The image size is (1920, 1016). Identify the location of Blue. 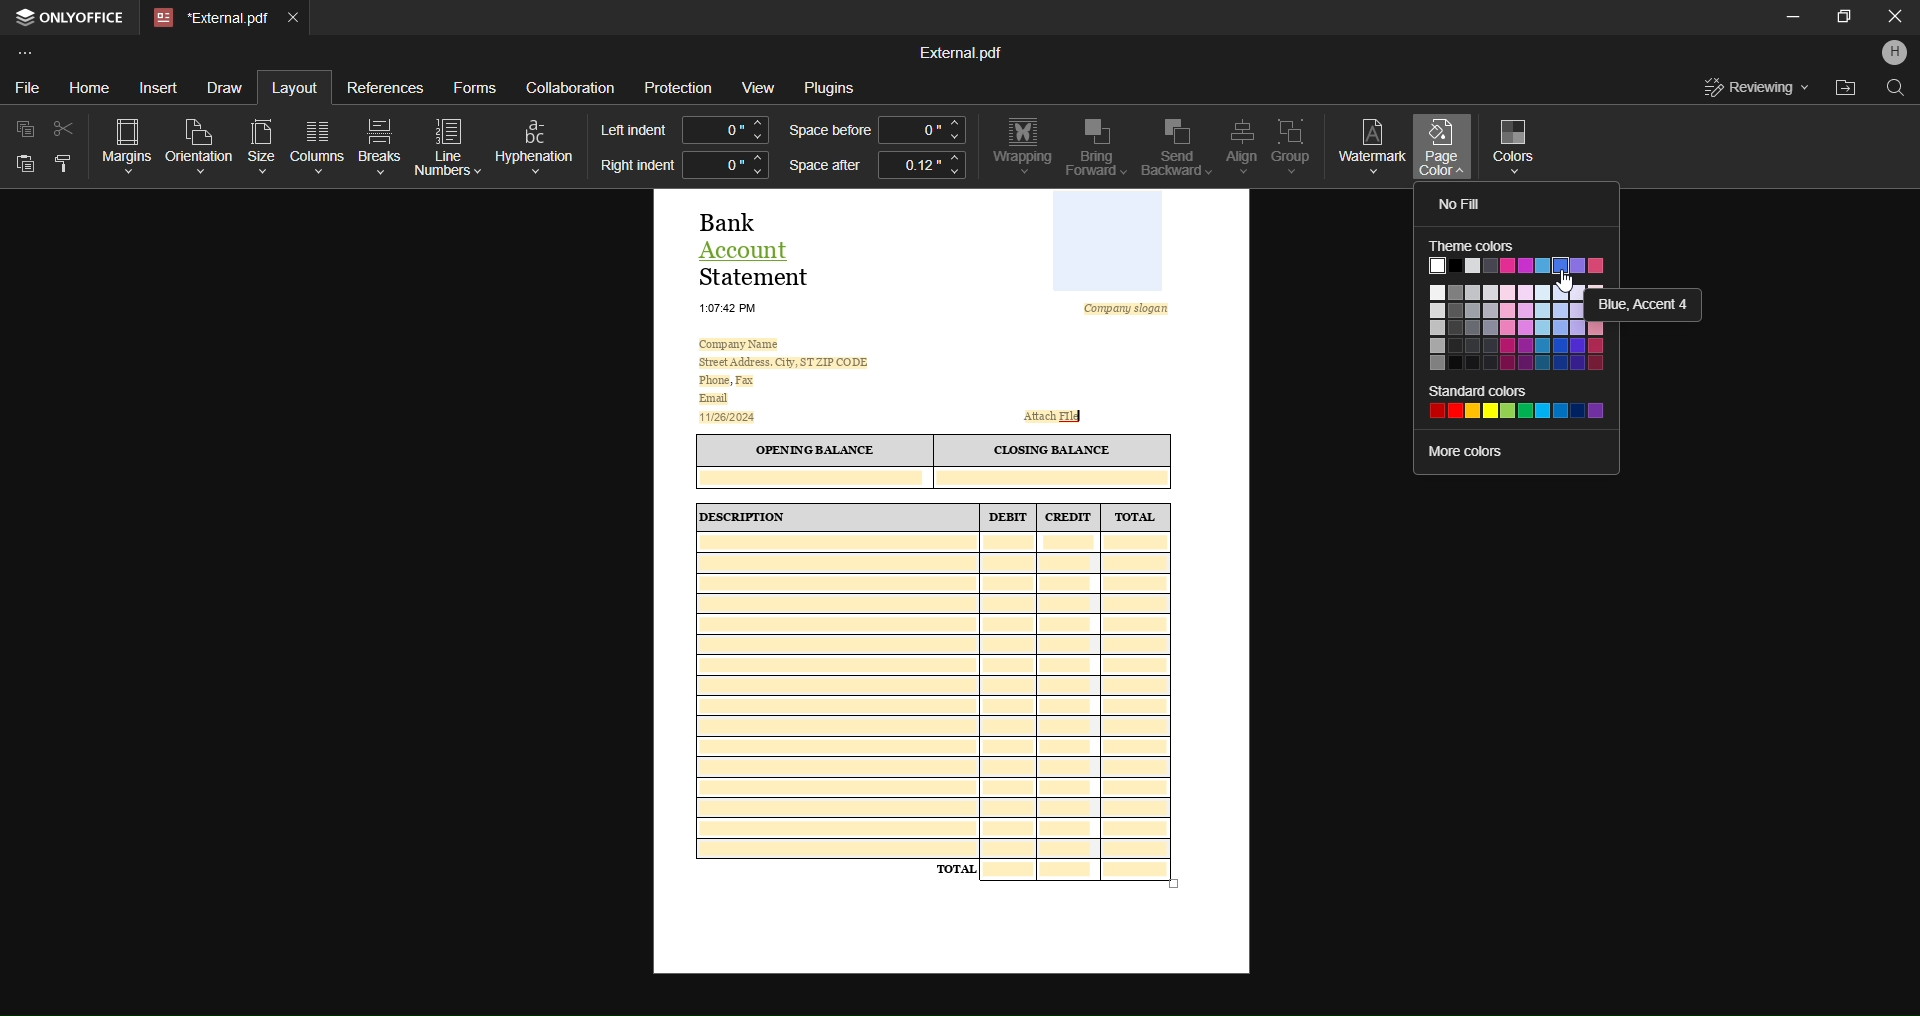
(1644, 304).